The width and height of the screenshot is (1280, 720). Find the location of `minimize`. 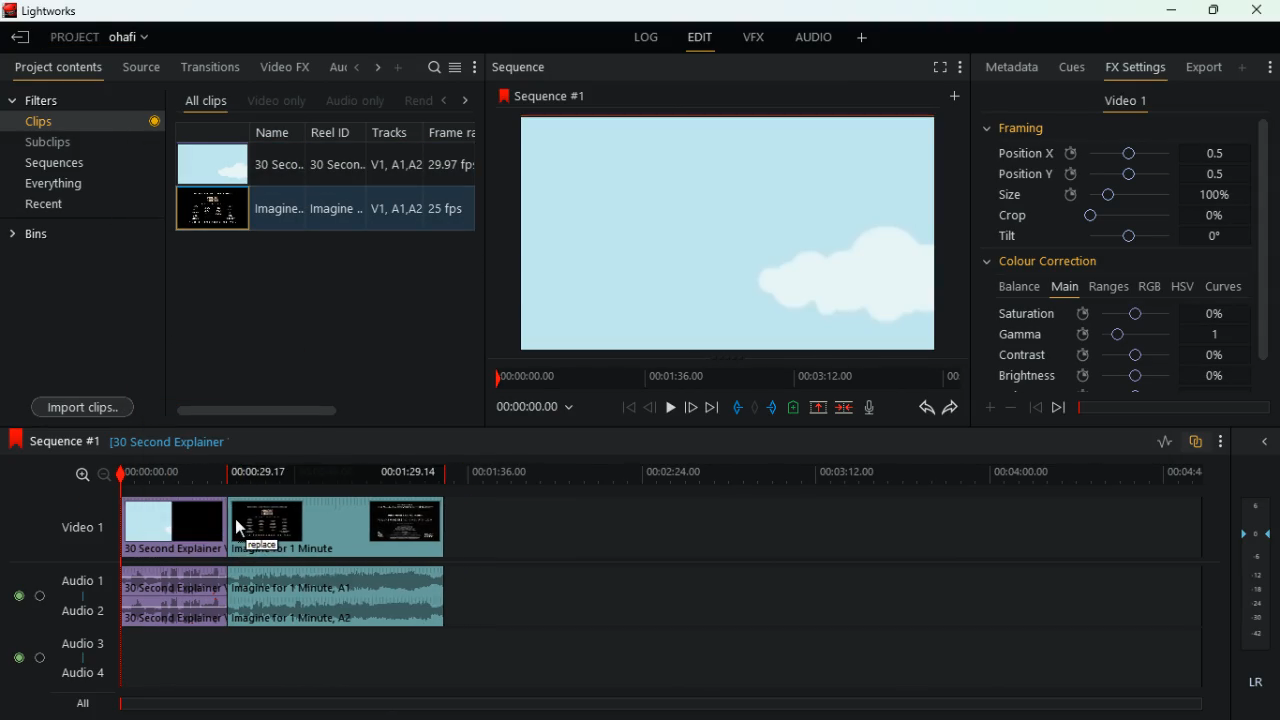

minimize is located at coordinates (1171, 12).